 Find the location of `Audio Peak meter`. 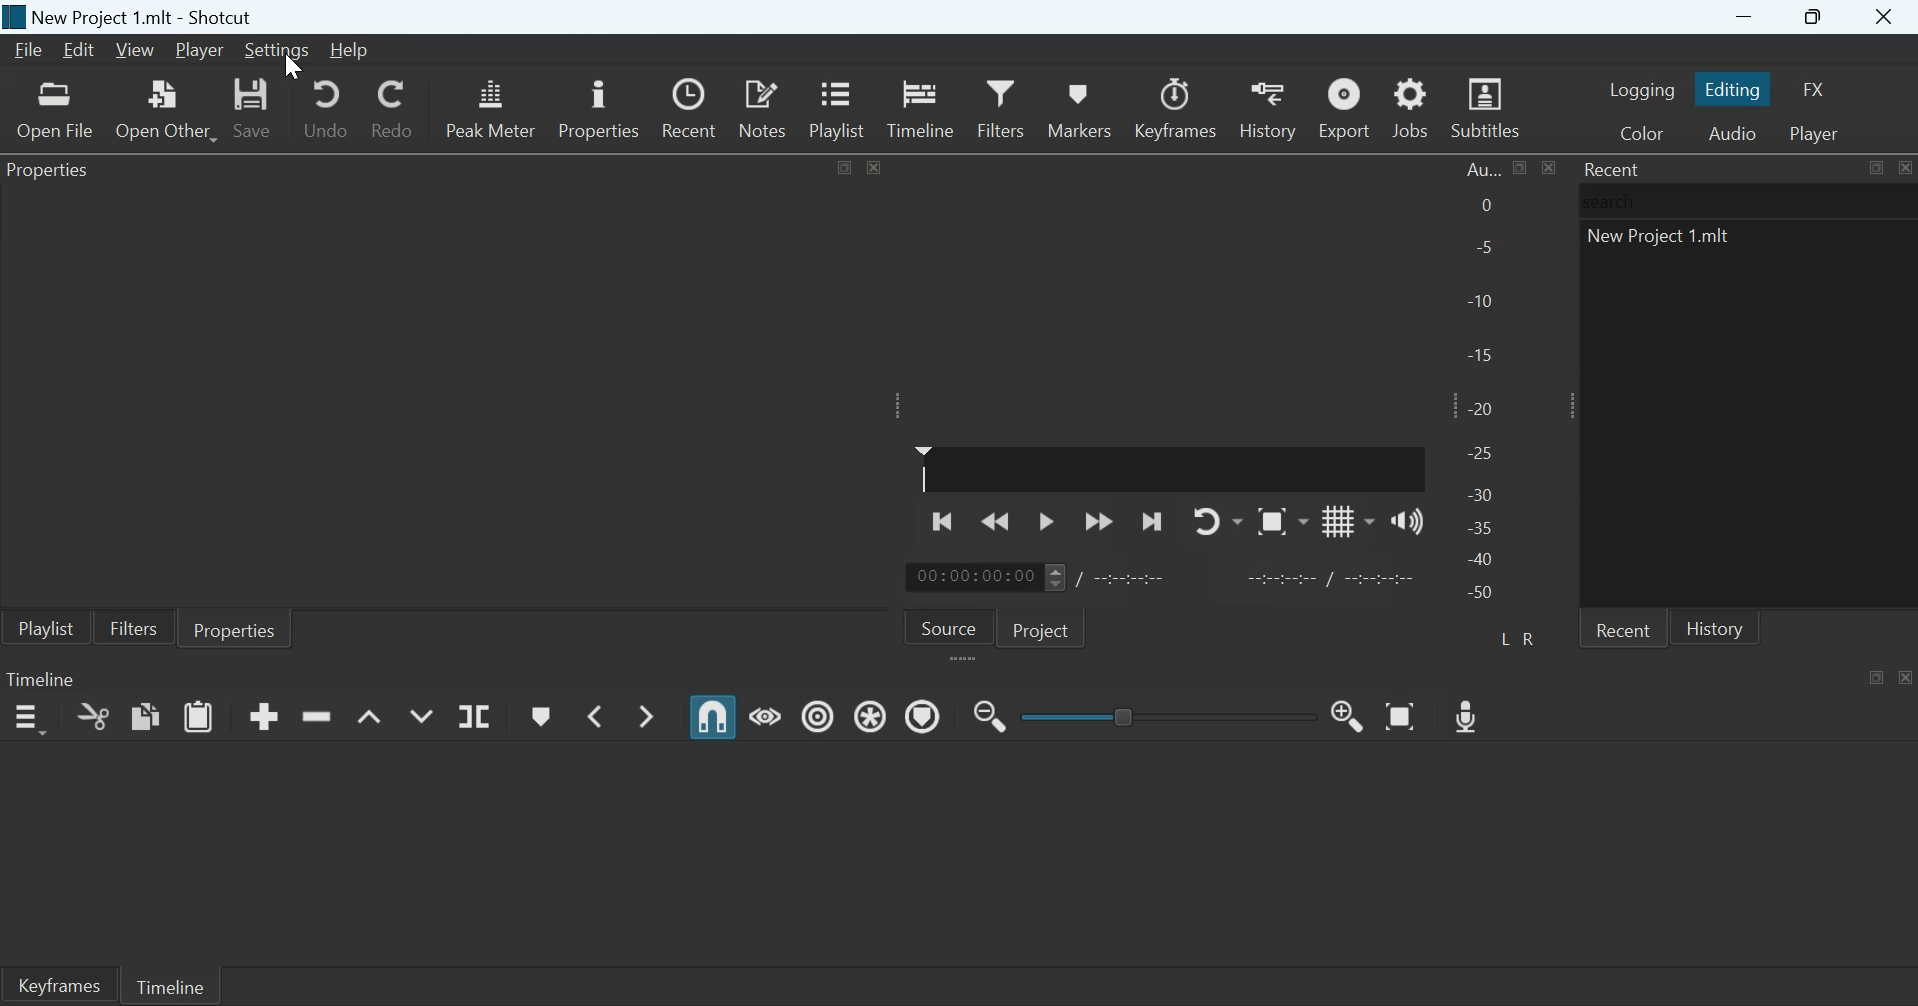

Audio Peak meter is located at coordinates (1483, 384).